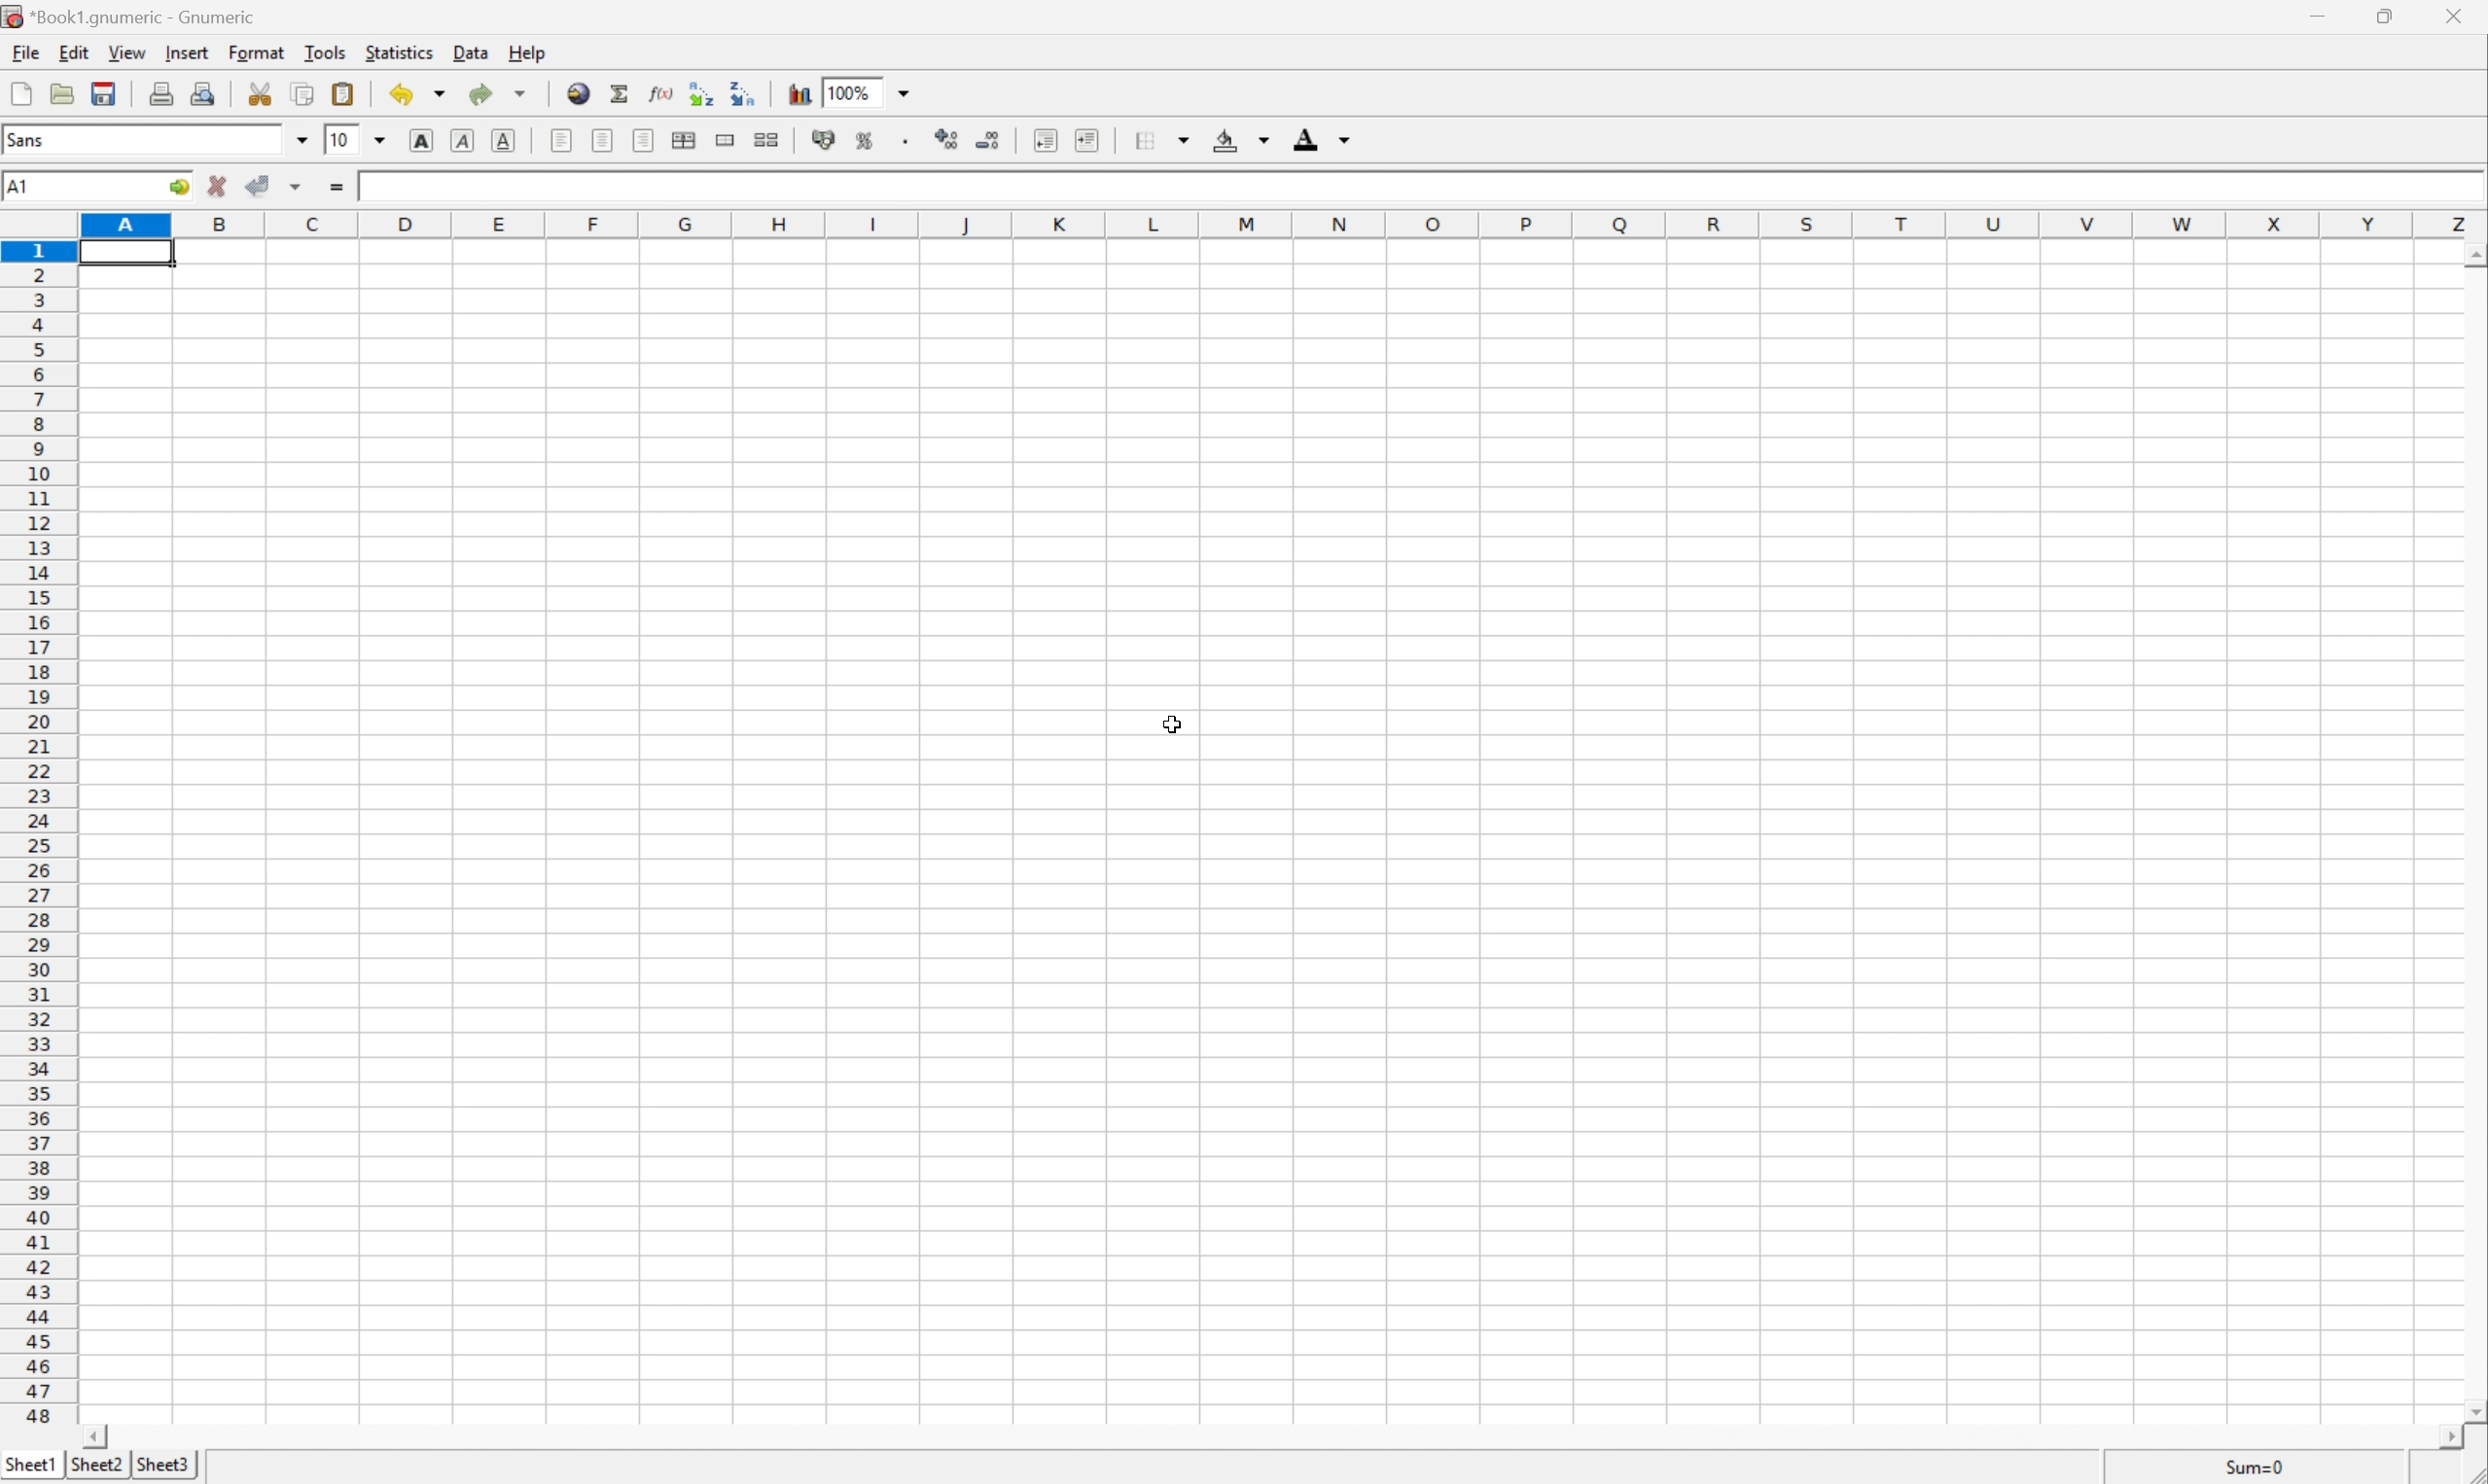 Image resolution: width=2488 pixels, height=1484 pixels. I want to click on Sheet3, so click(95, 1465).